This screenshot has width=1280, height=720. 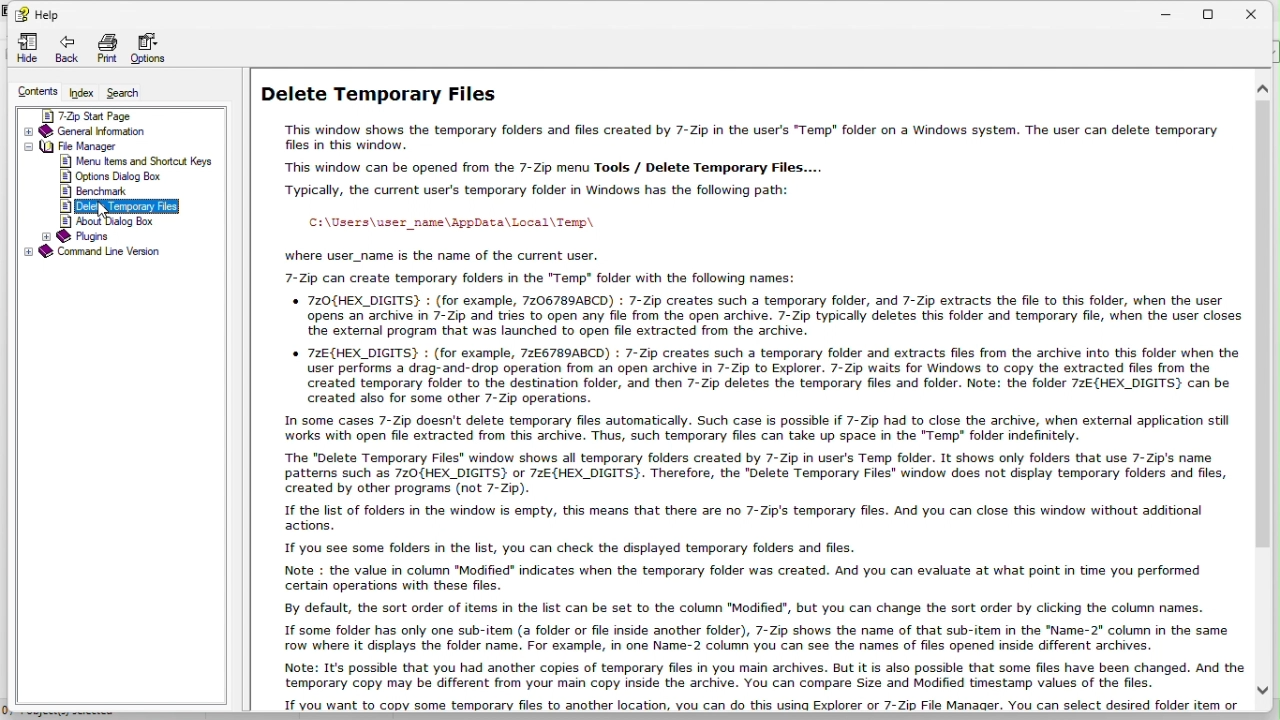 I want to click on Back, so click(x=66, y=51).